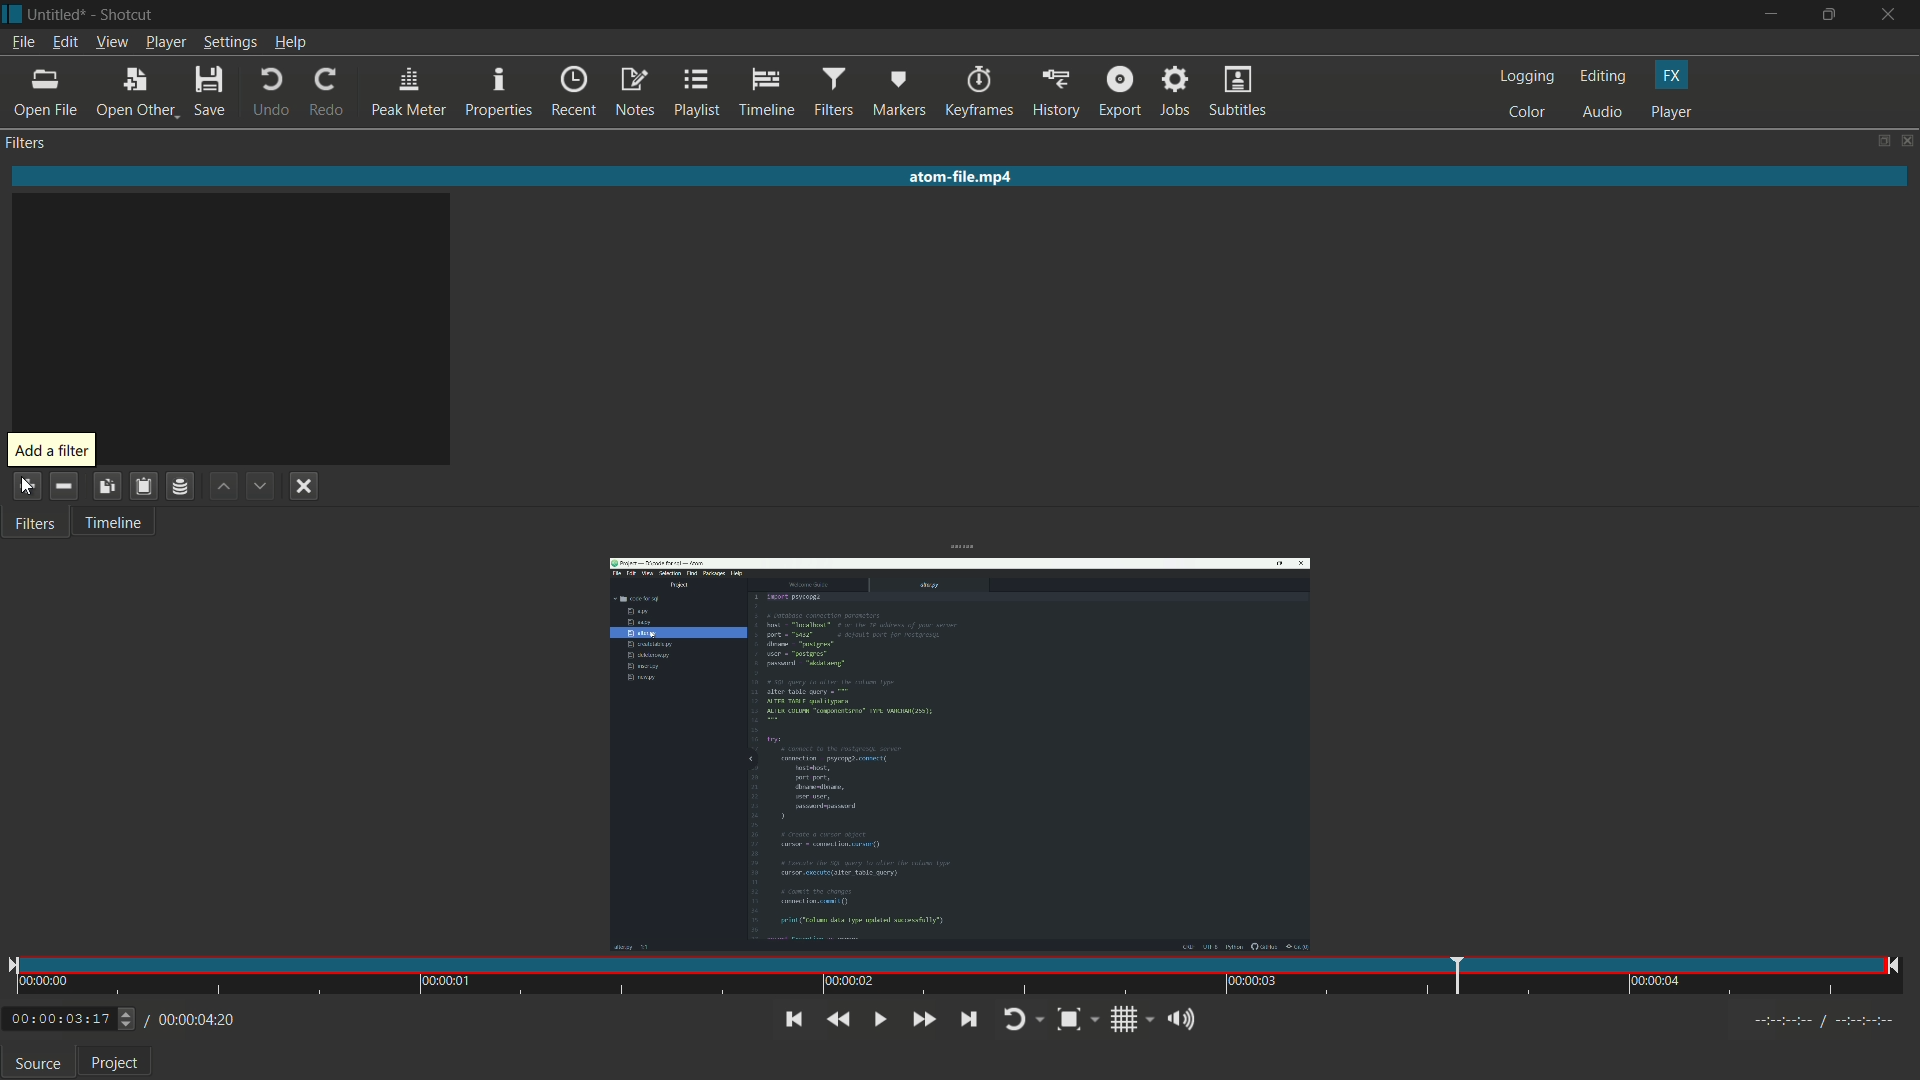 The height and width of the screenshot is (1080, 1920). Describe the element at coordinates (1673, 74) in the screenshot. I see `fx` at that location.